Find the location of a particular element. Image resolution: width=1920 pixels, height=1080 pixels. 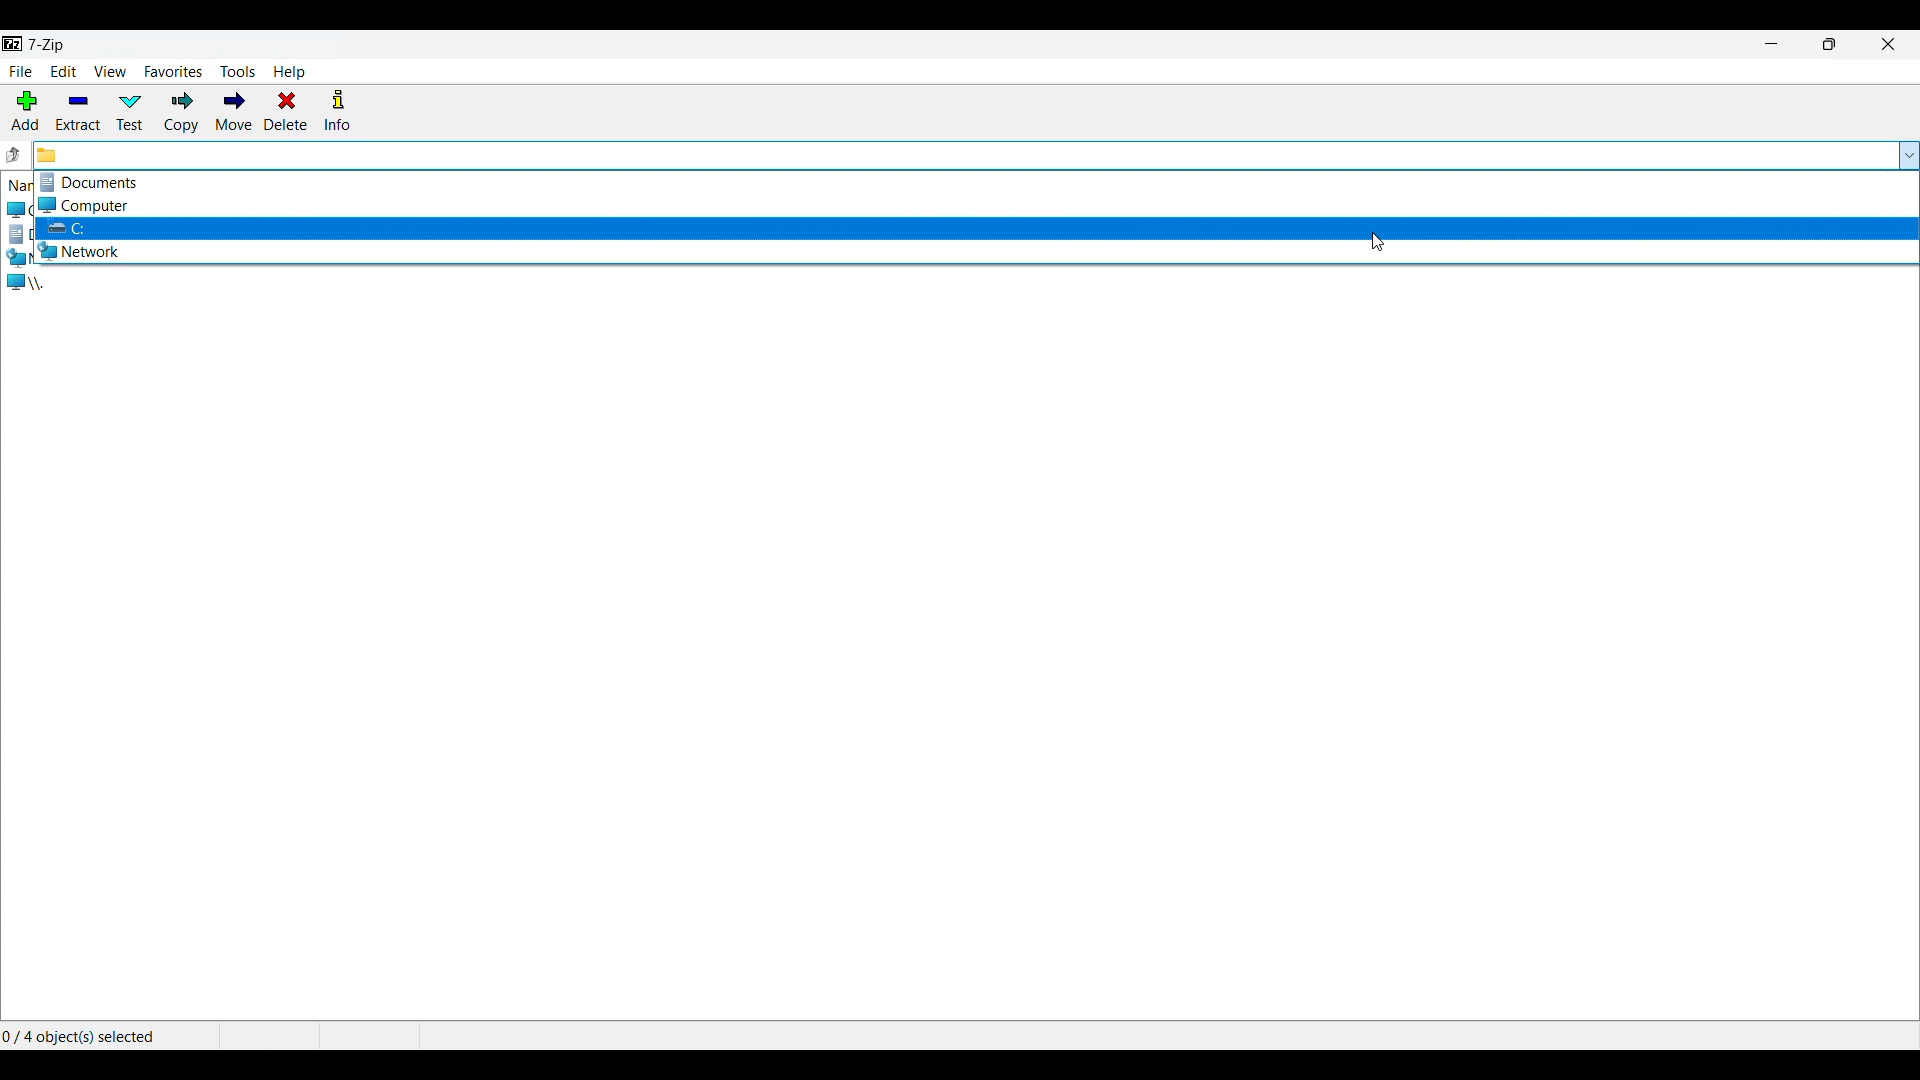

File menu is located at coordinates (22, 72).